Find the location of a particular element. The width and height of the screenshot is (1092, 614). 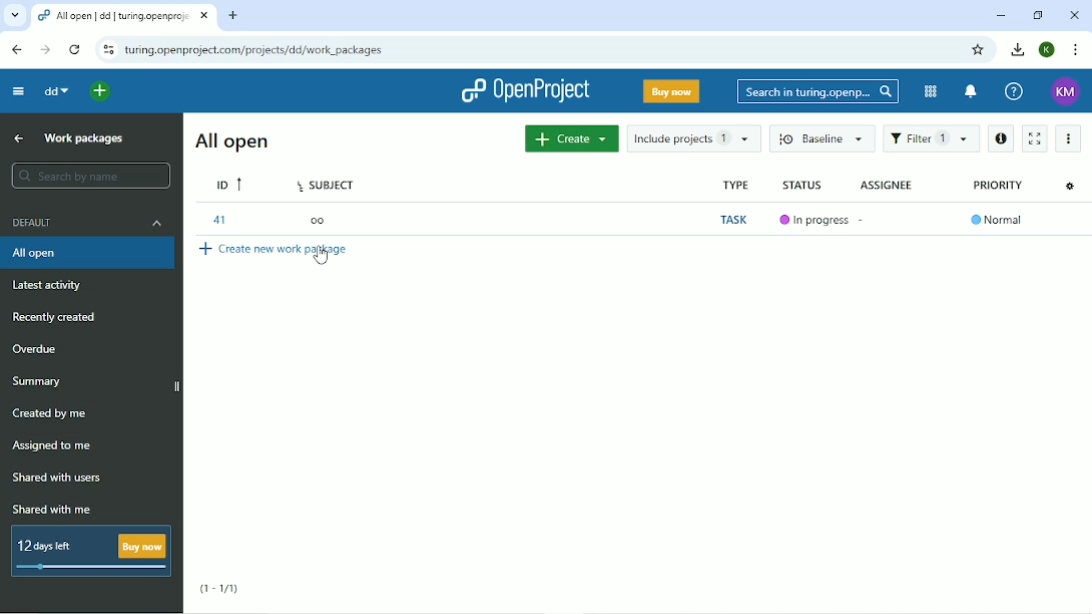

Search is located at coordinates (818, 91).